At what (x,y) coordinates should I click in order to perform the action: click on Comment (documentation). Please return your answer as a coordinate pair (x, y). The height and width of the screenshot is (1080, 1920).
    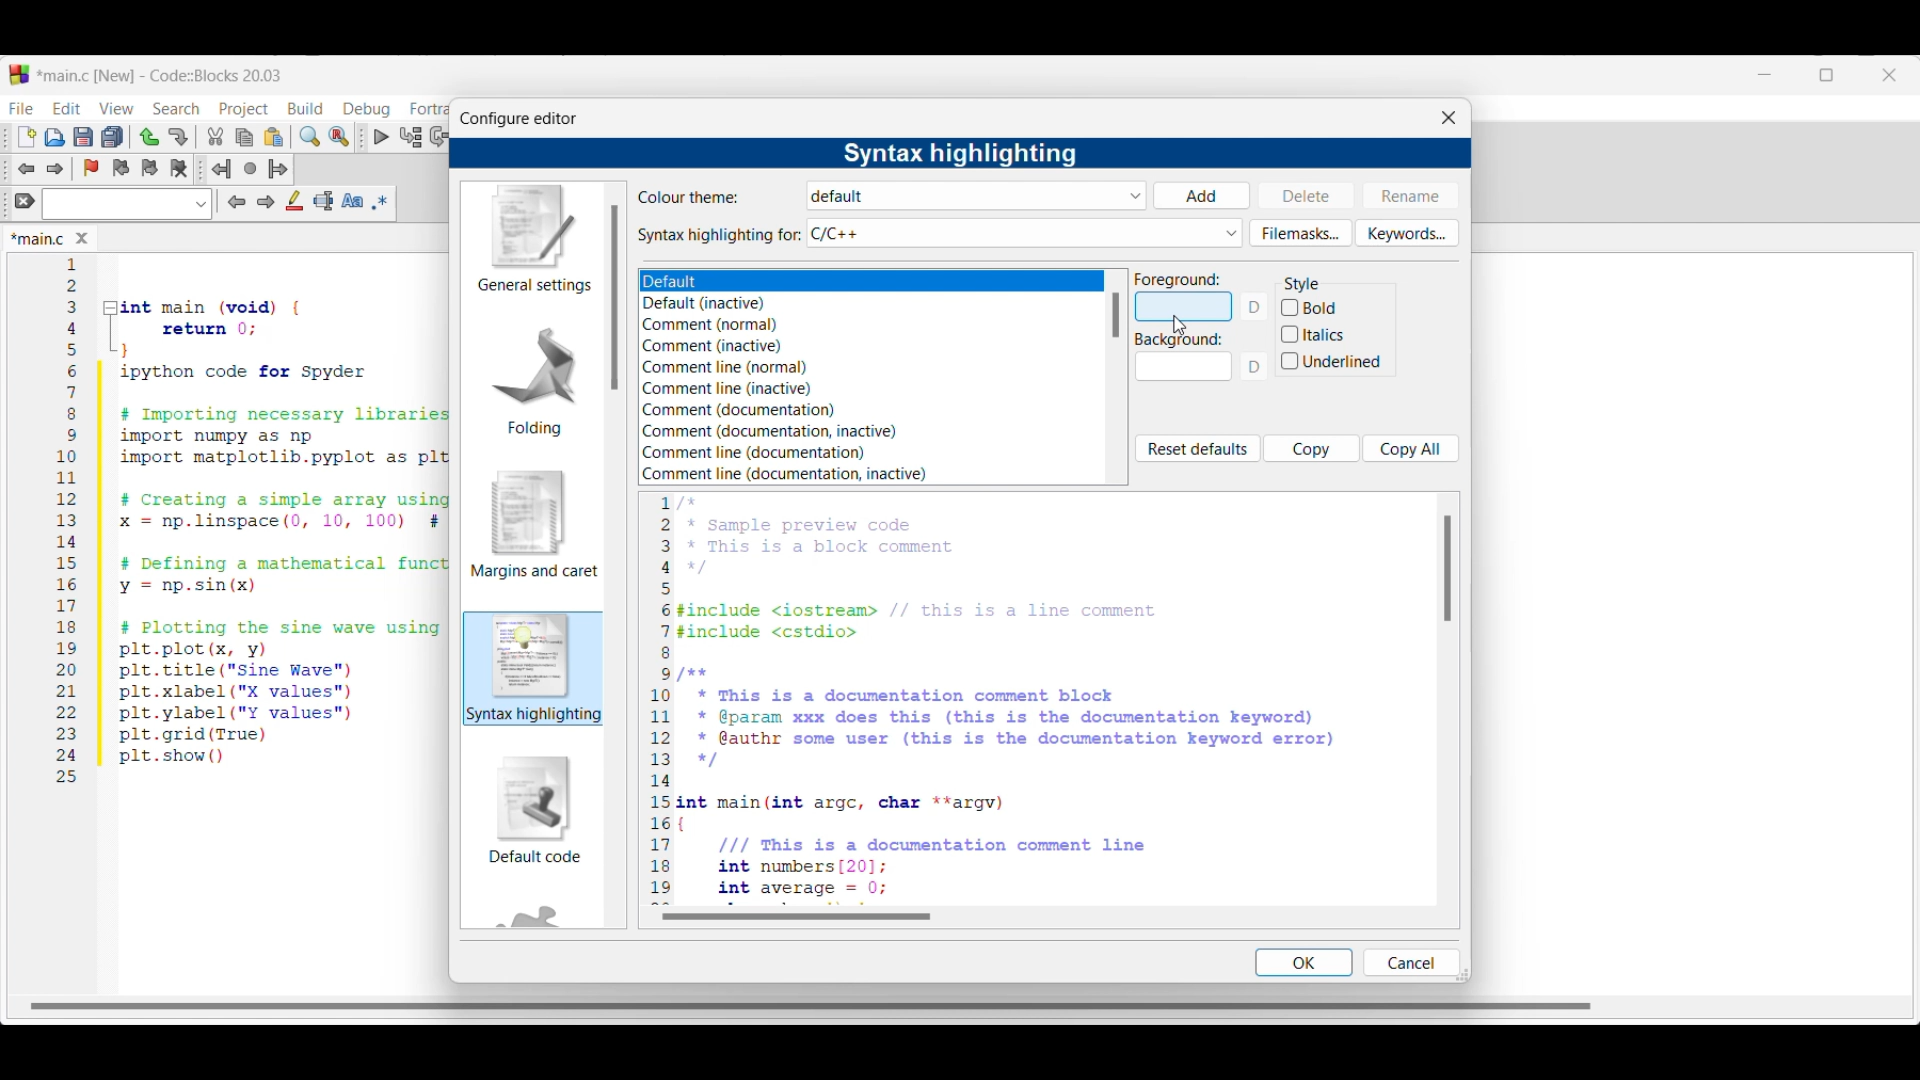
    Looking at the image, I should click on (738, 410).